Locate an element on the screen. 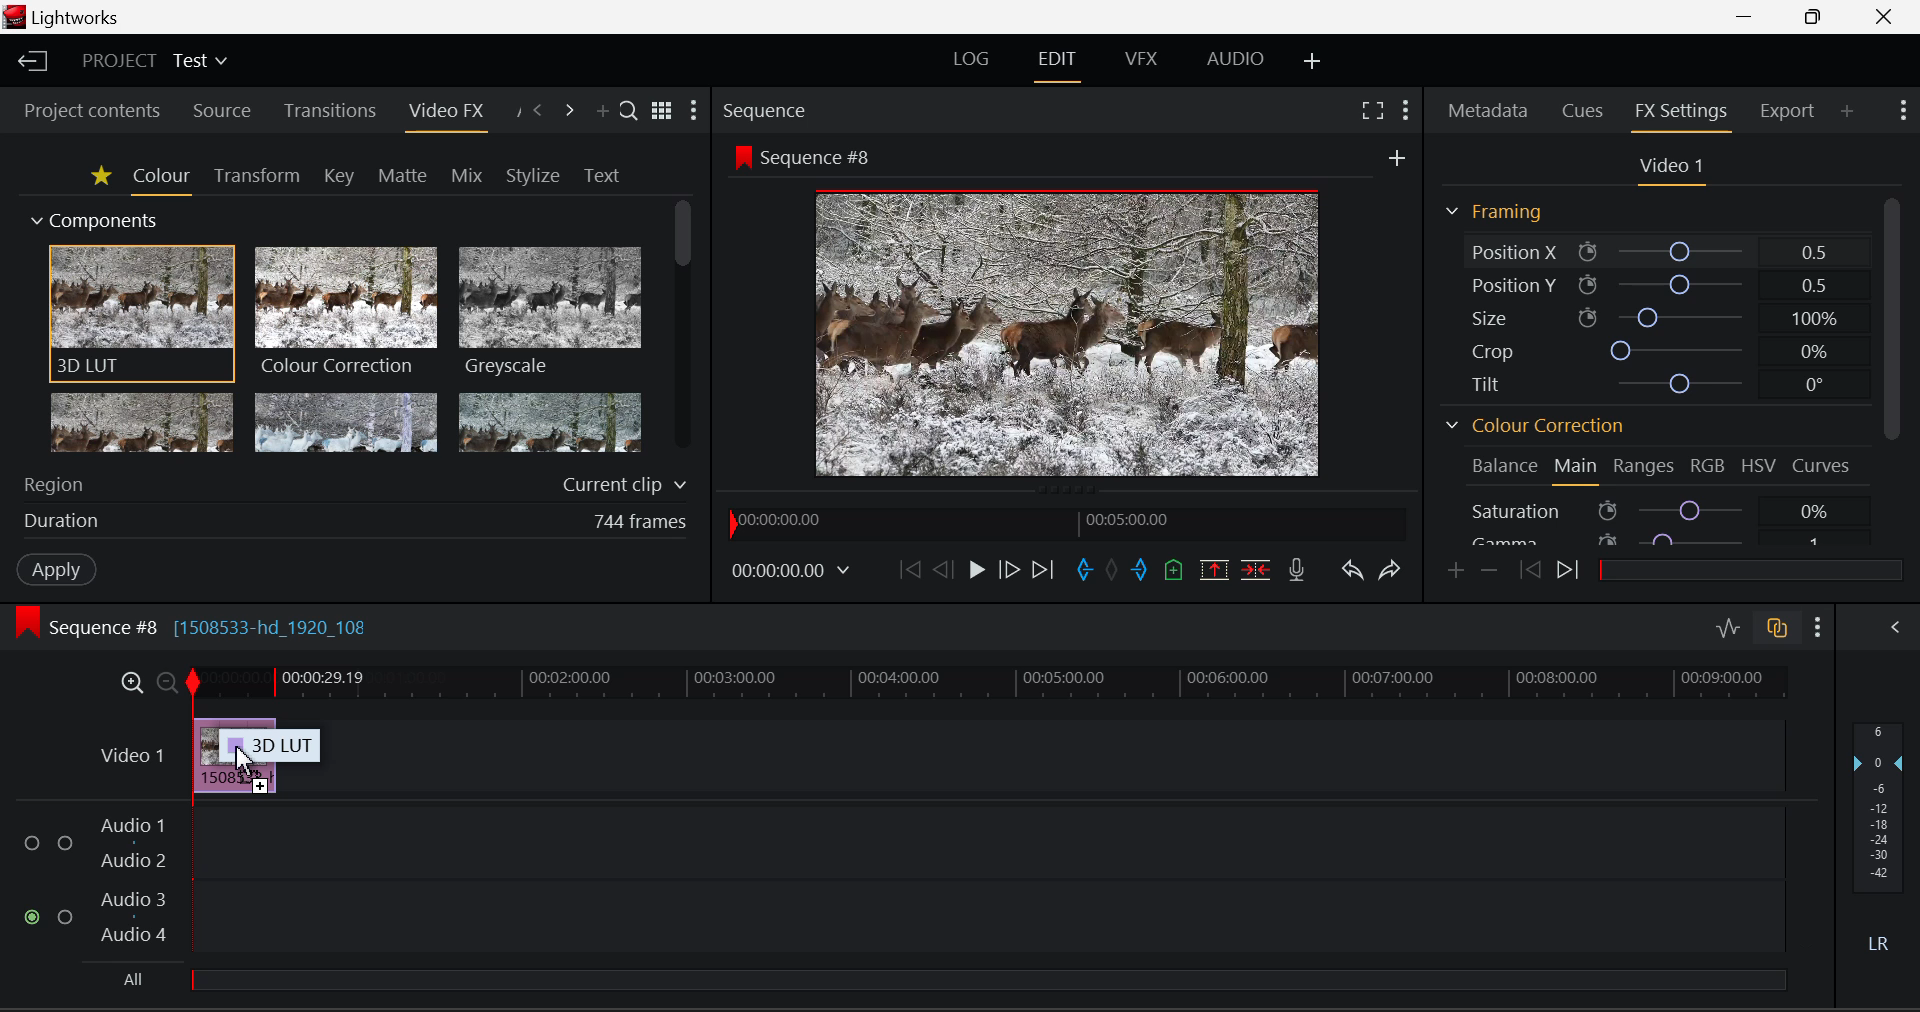 Image resolution: width=1920 pixels, height=1012 pixels. Toggle audio levels editing is located at coordinates (1728, 626).